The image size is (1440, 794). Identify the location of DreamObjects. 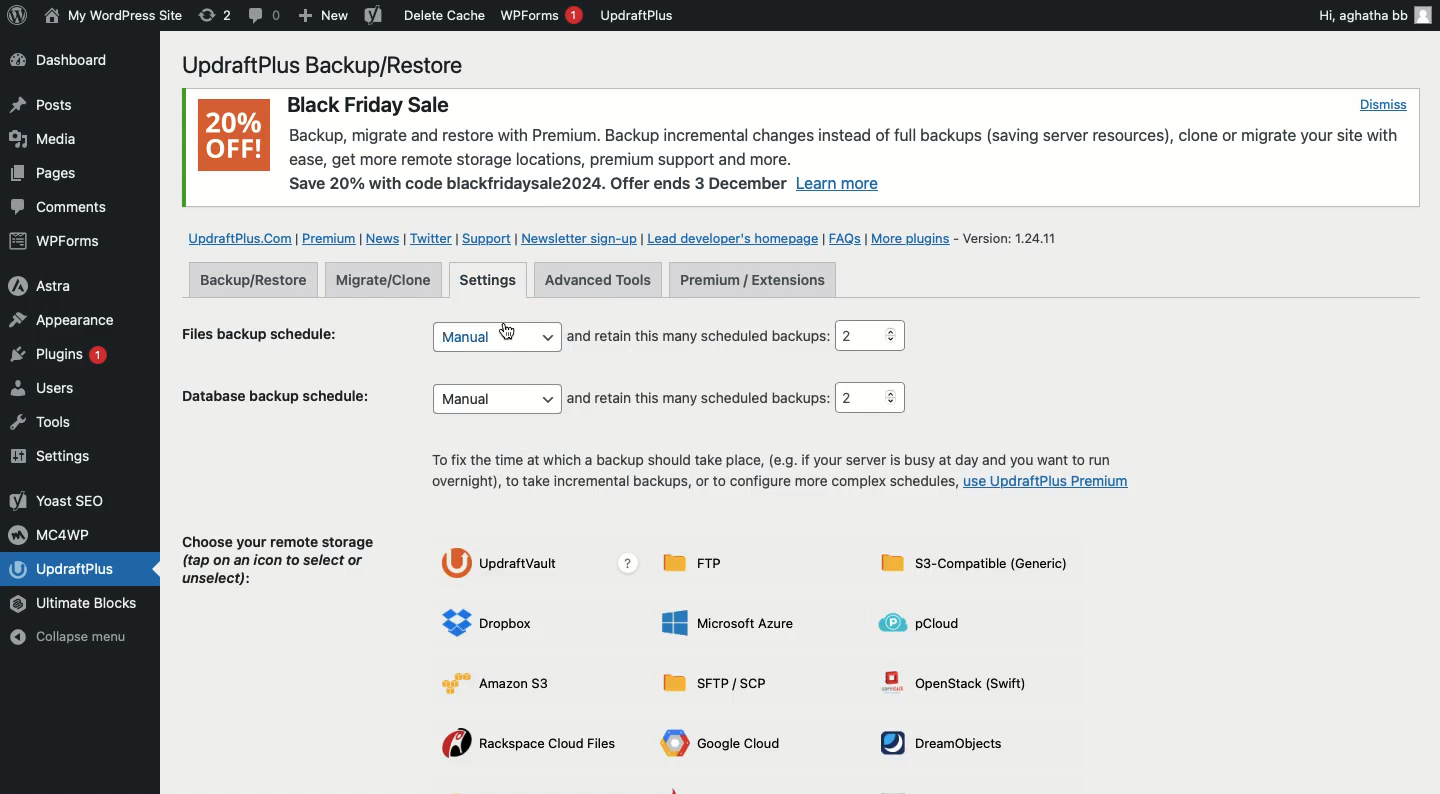
(949, 743).